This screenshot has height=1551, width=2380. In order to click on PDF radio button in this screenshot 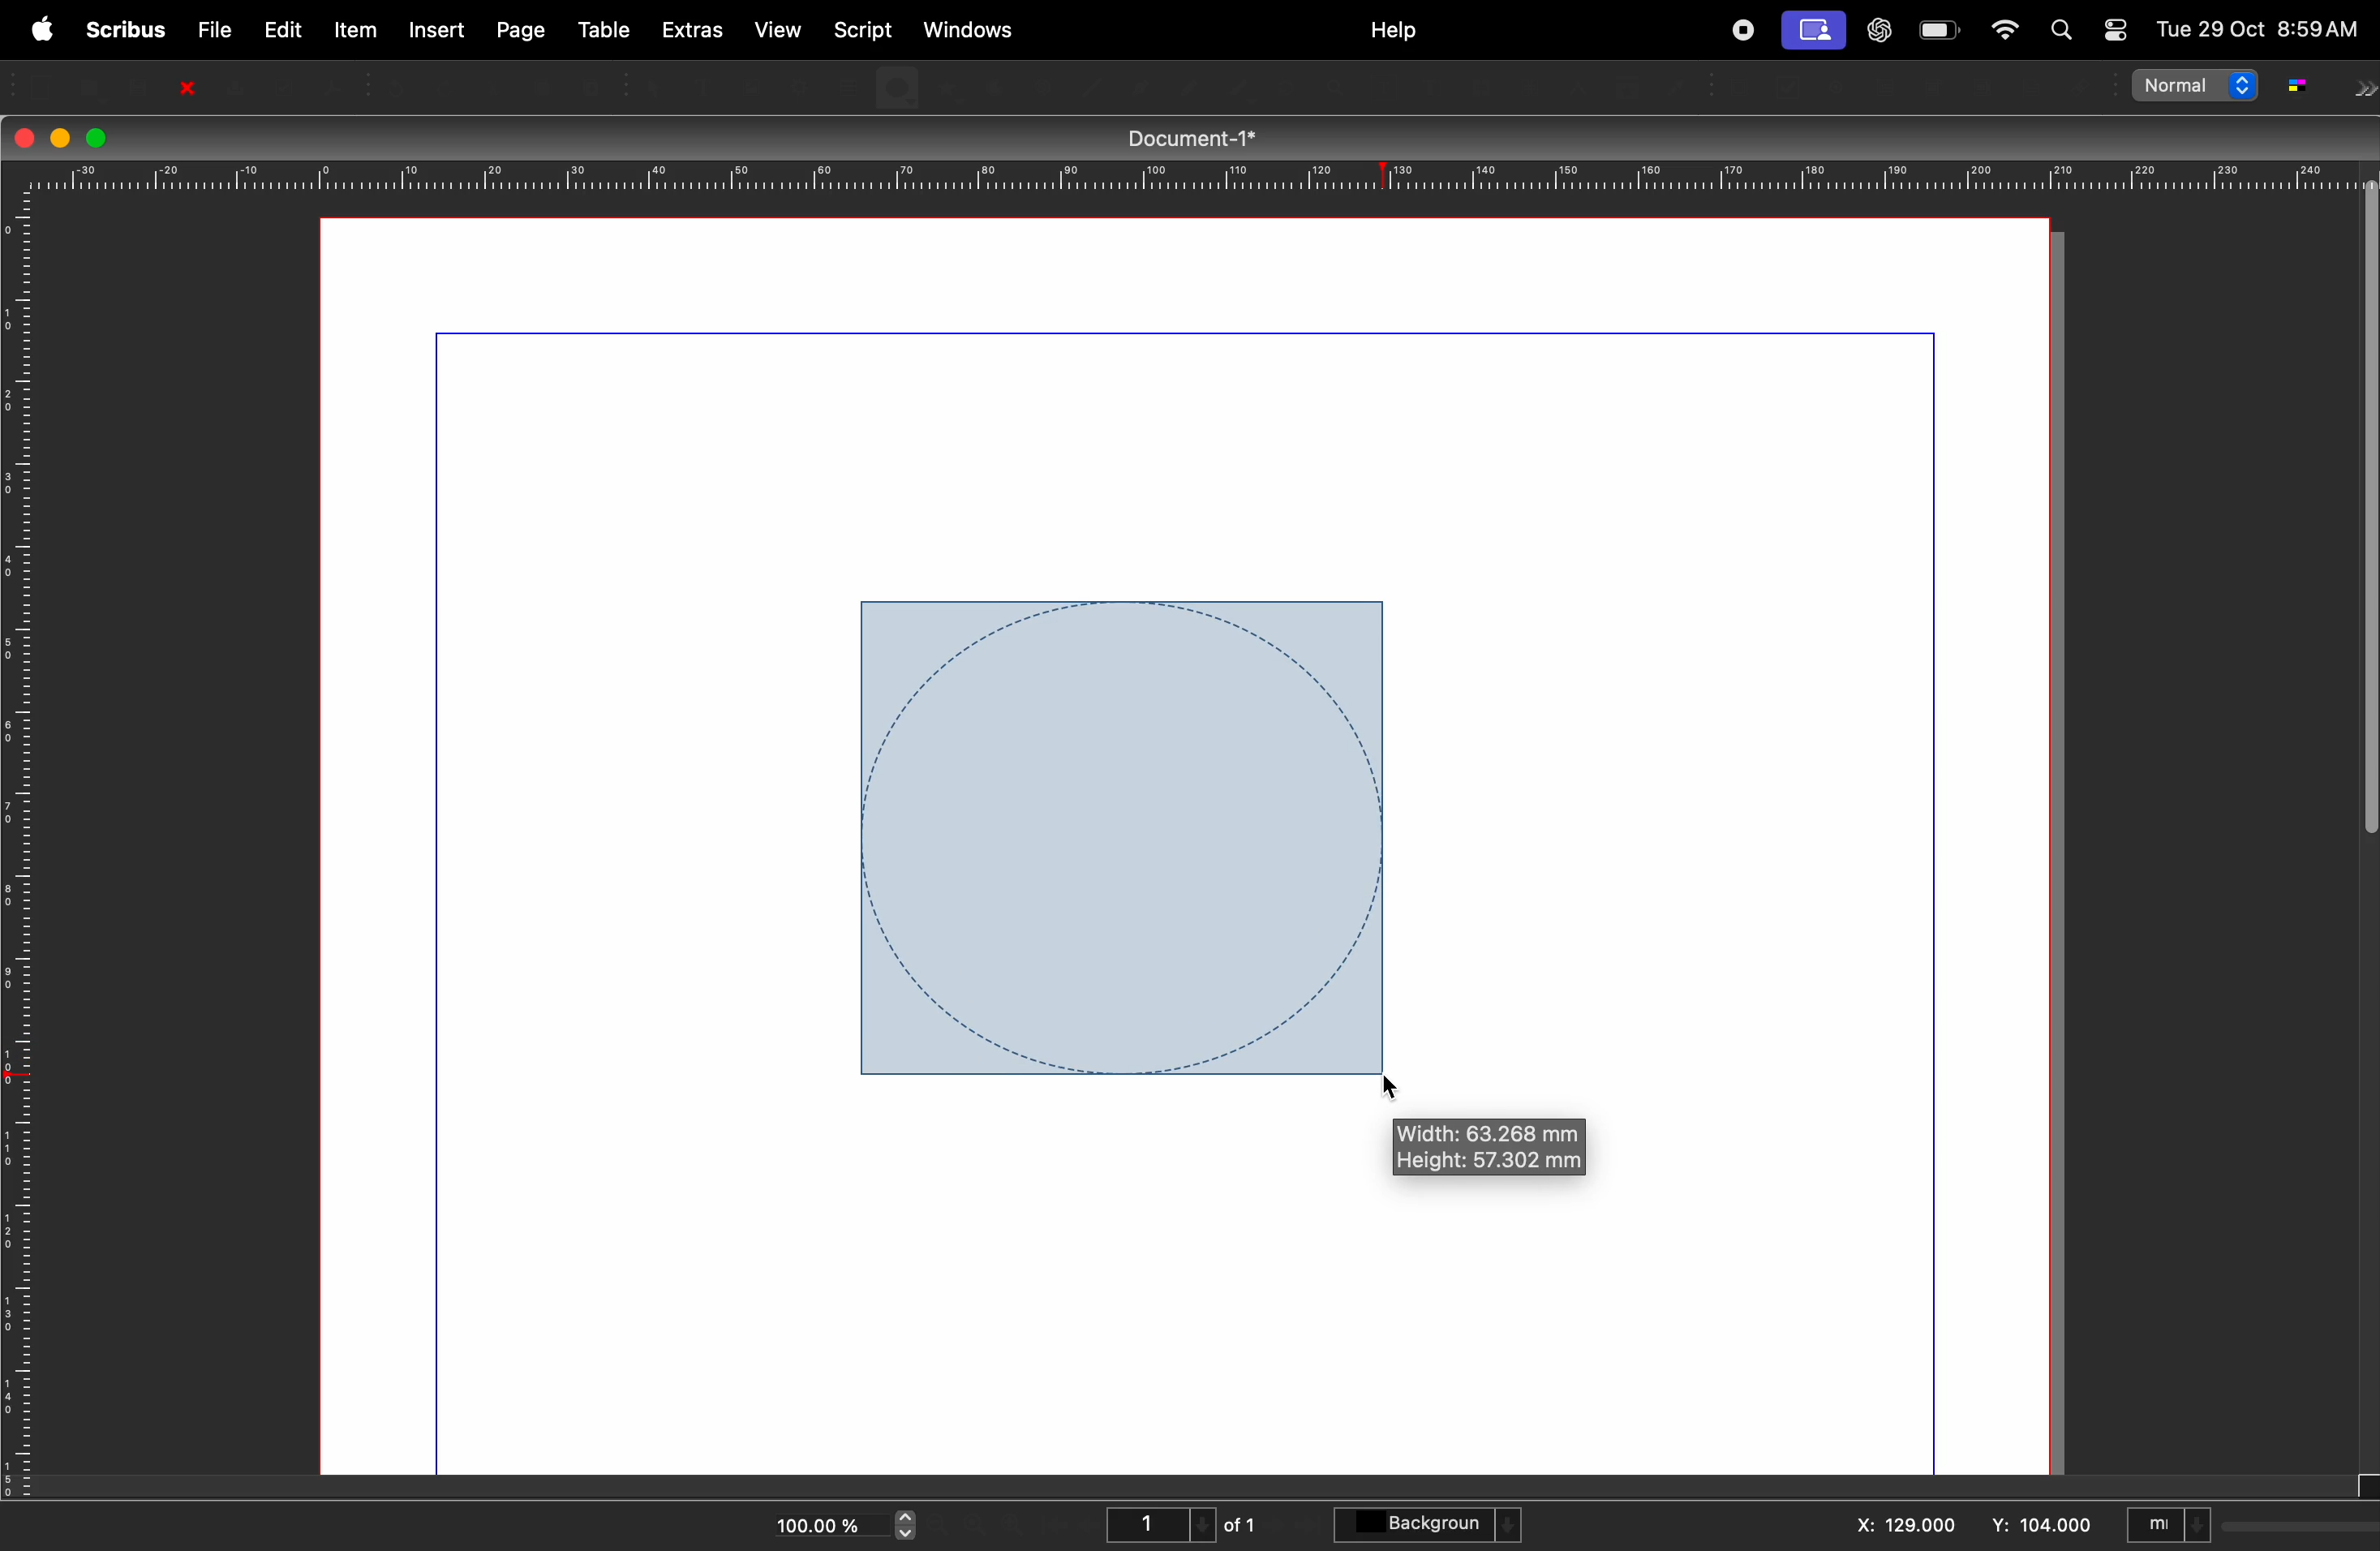, I will do `click(1842, 87)`.